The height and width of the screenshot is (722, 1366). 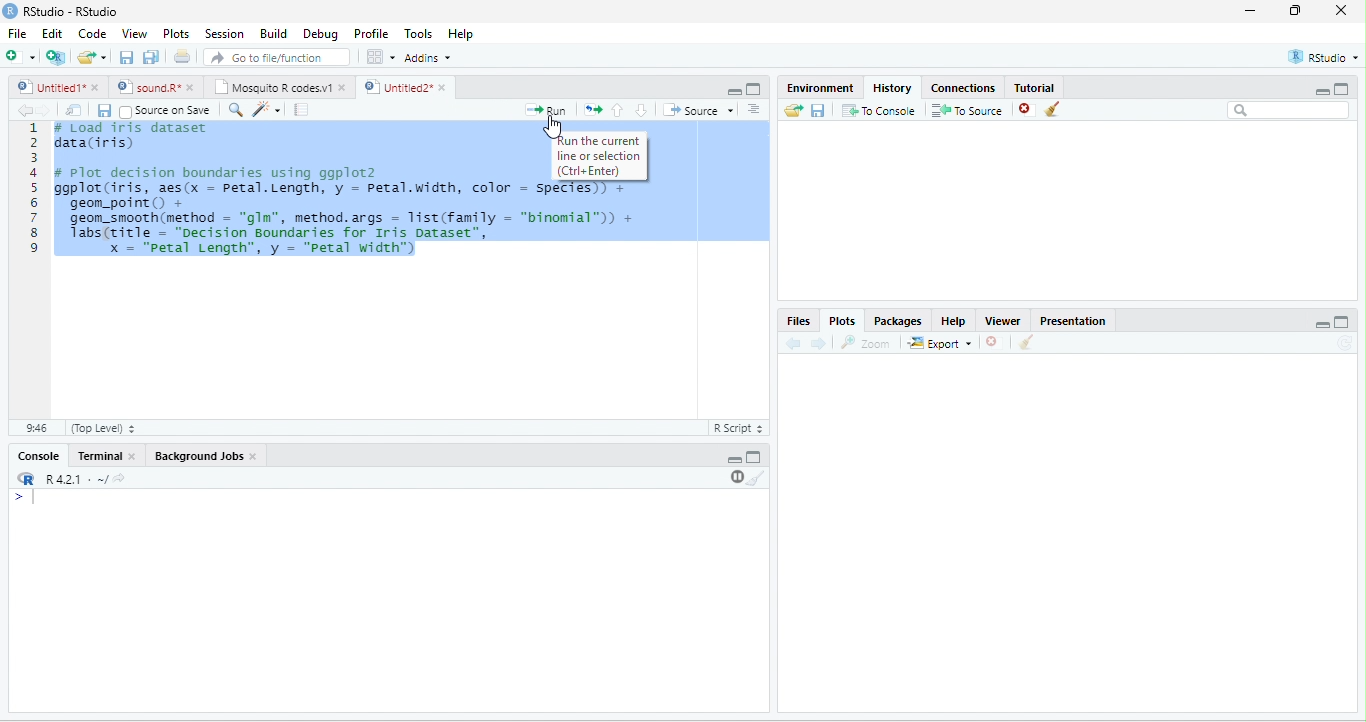 I want to click on Session, so click(x=226, y=35).